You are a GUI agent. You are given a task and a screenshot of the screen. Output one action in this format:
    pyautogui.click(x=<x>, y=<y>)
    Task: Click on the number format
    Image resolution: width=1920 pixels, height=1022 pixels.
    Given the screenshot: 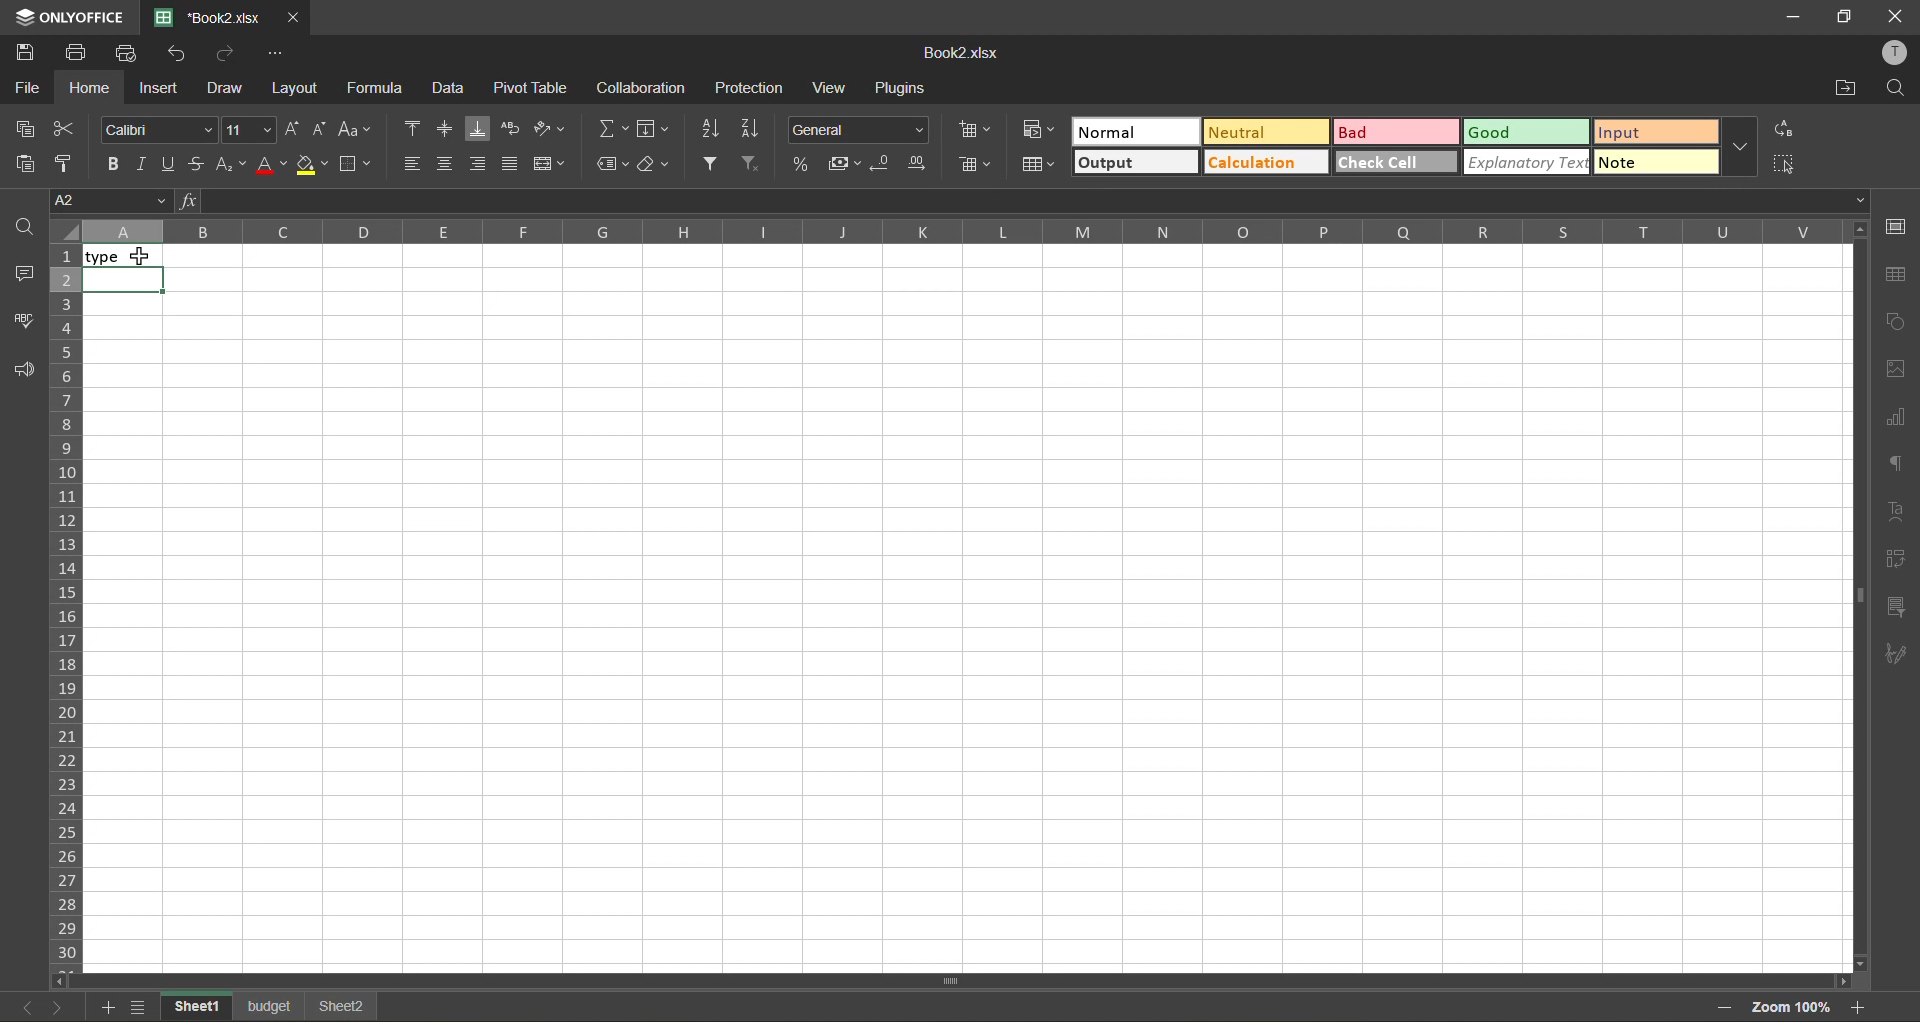 What is the action you would take?
    pyautogui.click(x=862, y=131)
    